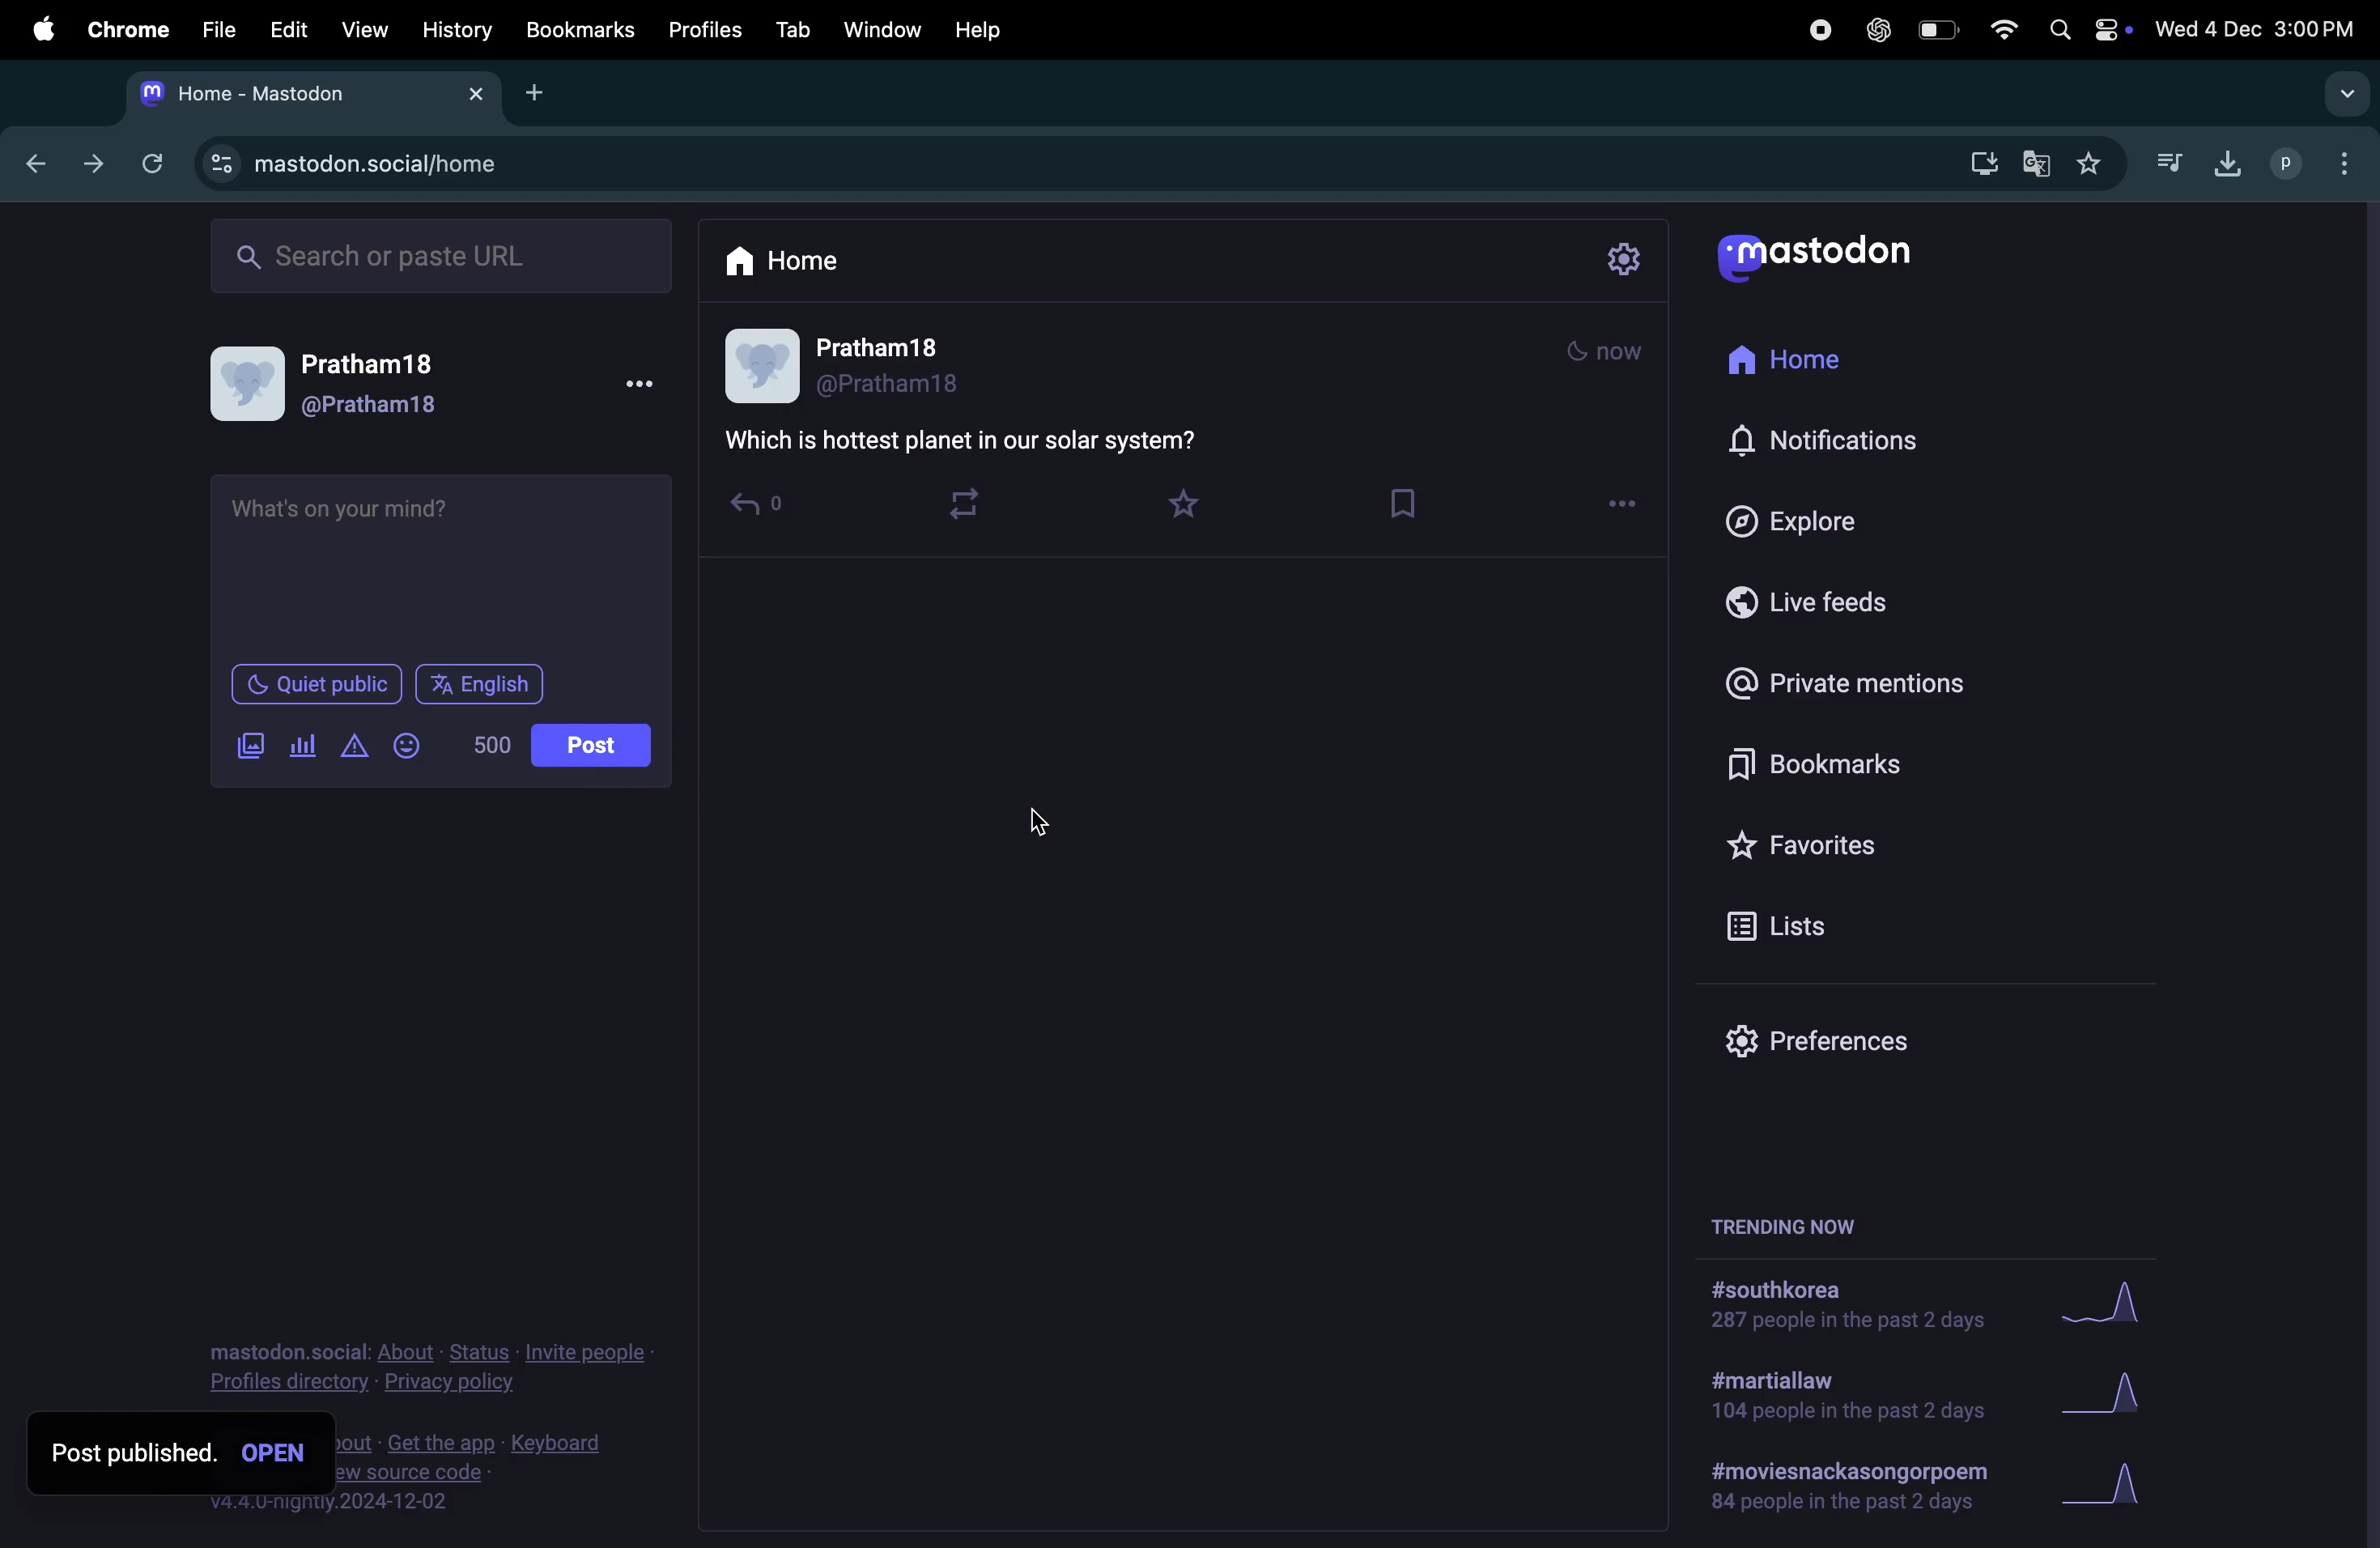  What do you see at coordinates (1774, 1227) in the screenshot?
I see `trending now` at bounding box center [1774, 1227].